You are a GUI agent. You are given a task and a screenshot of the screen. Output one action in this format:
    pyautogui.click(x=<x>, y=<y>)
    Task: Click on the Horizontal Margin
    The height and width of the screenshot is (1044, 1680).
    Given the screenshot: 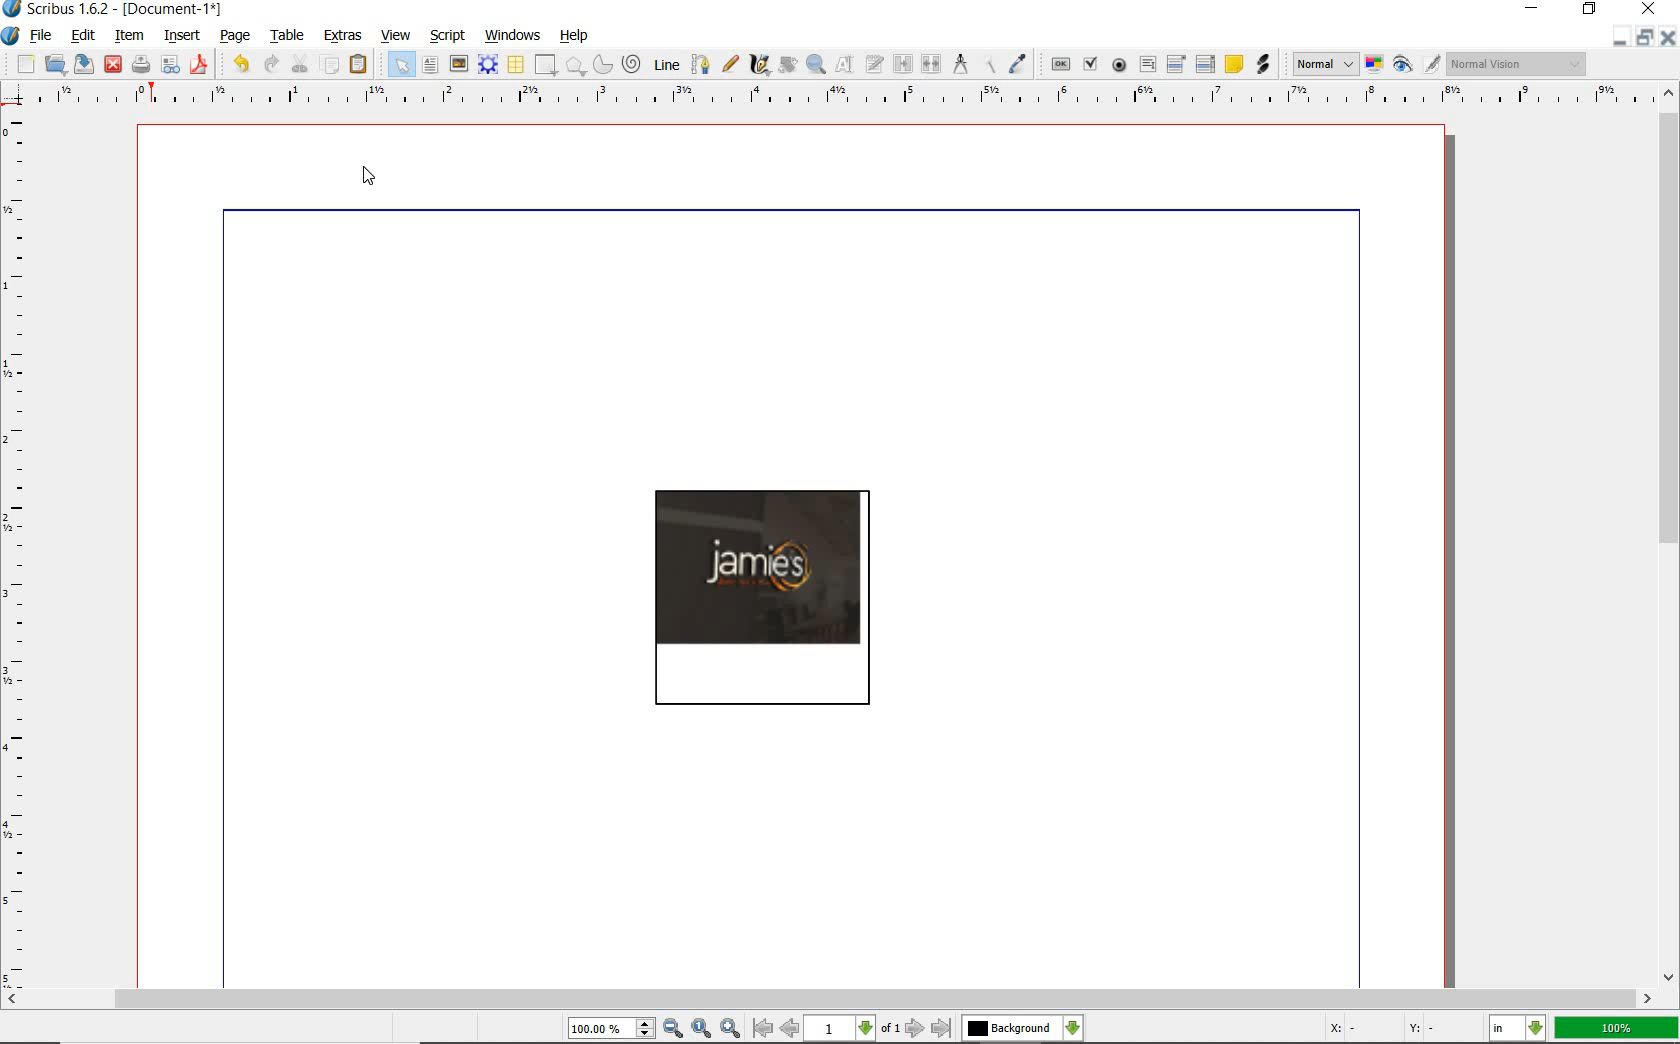 What is the action you would take?
    pyautogui.click(x=842, y=96)
    